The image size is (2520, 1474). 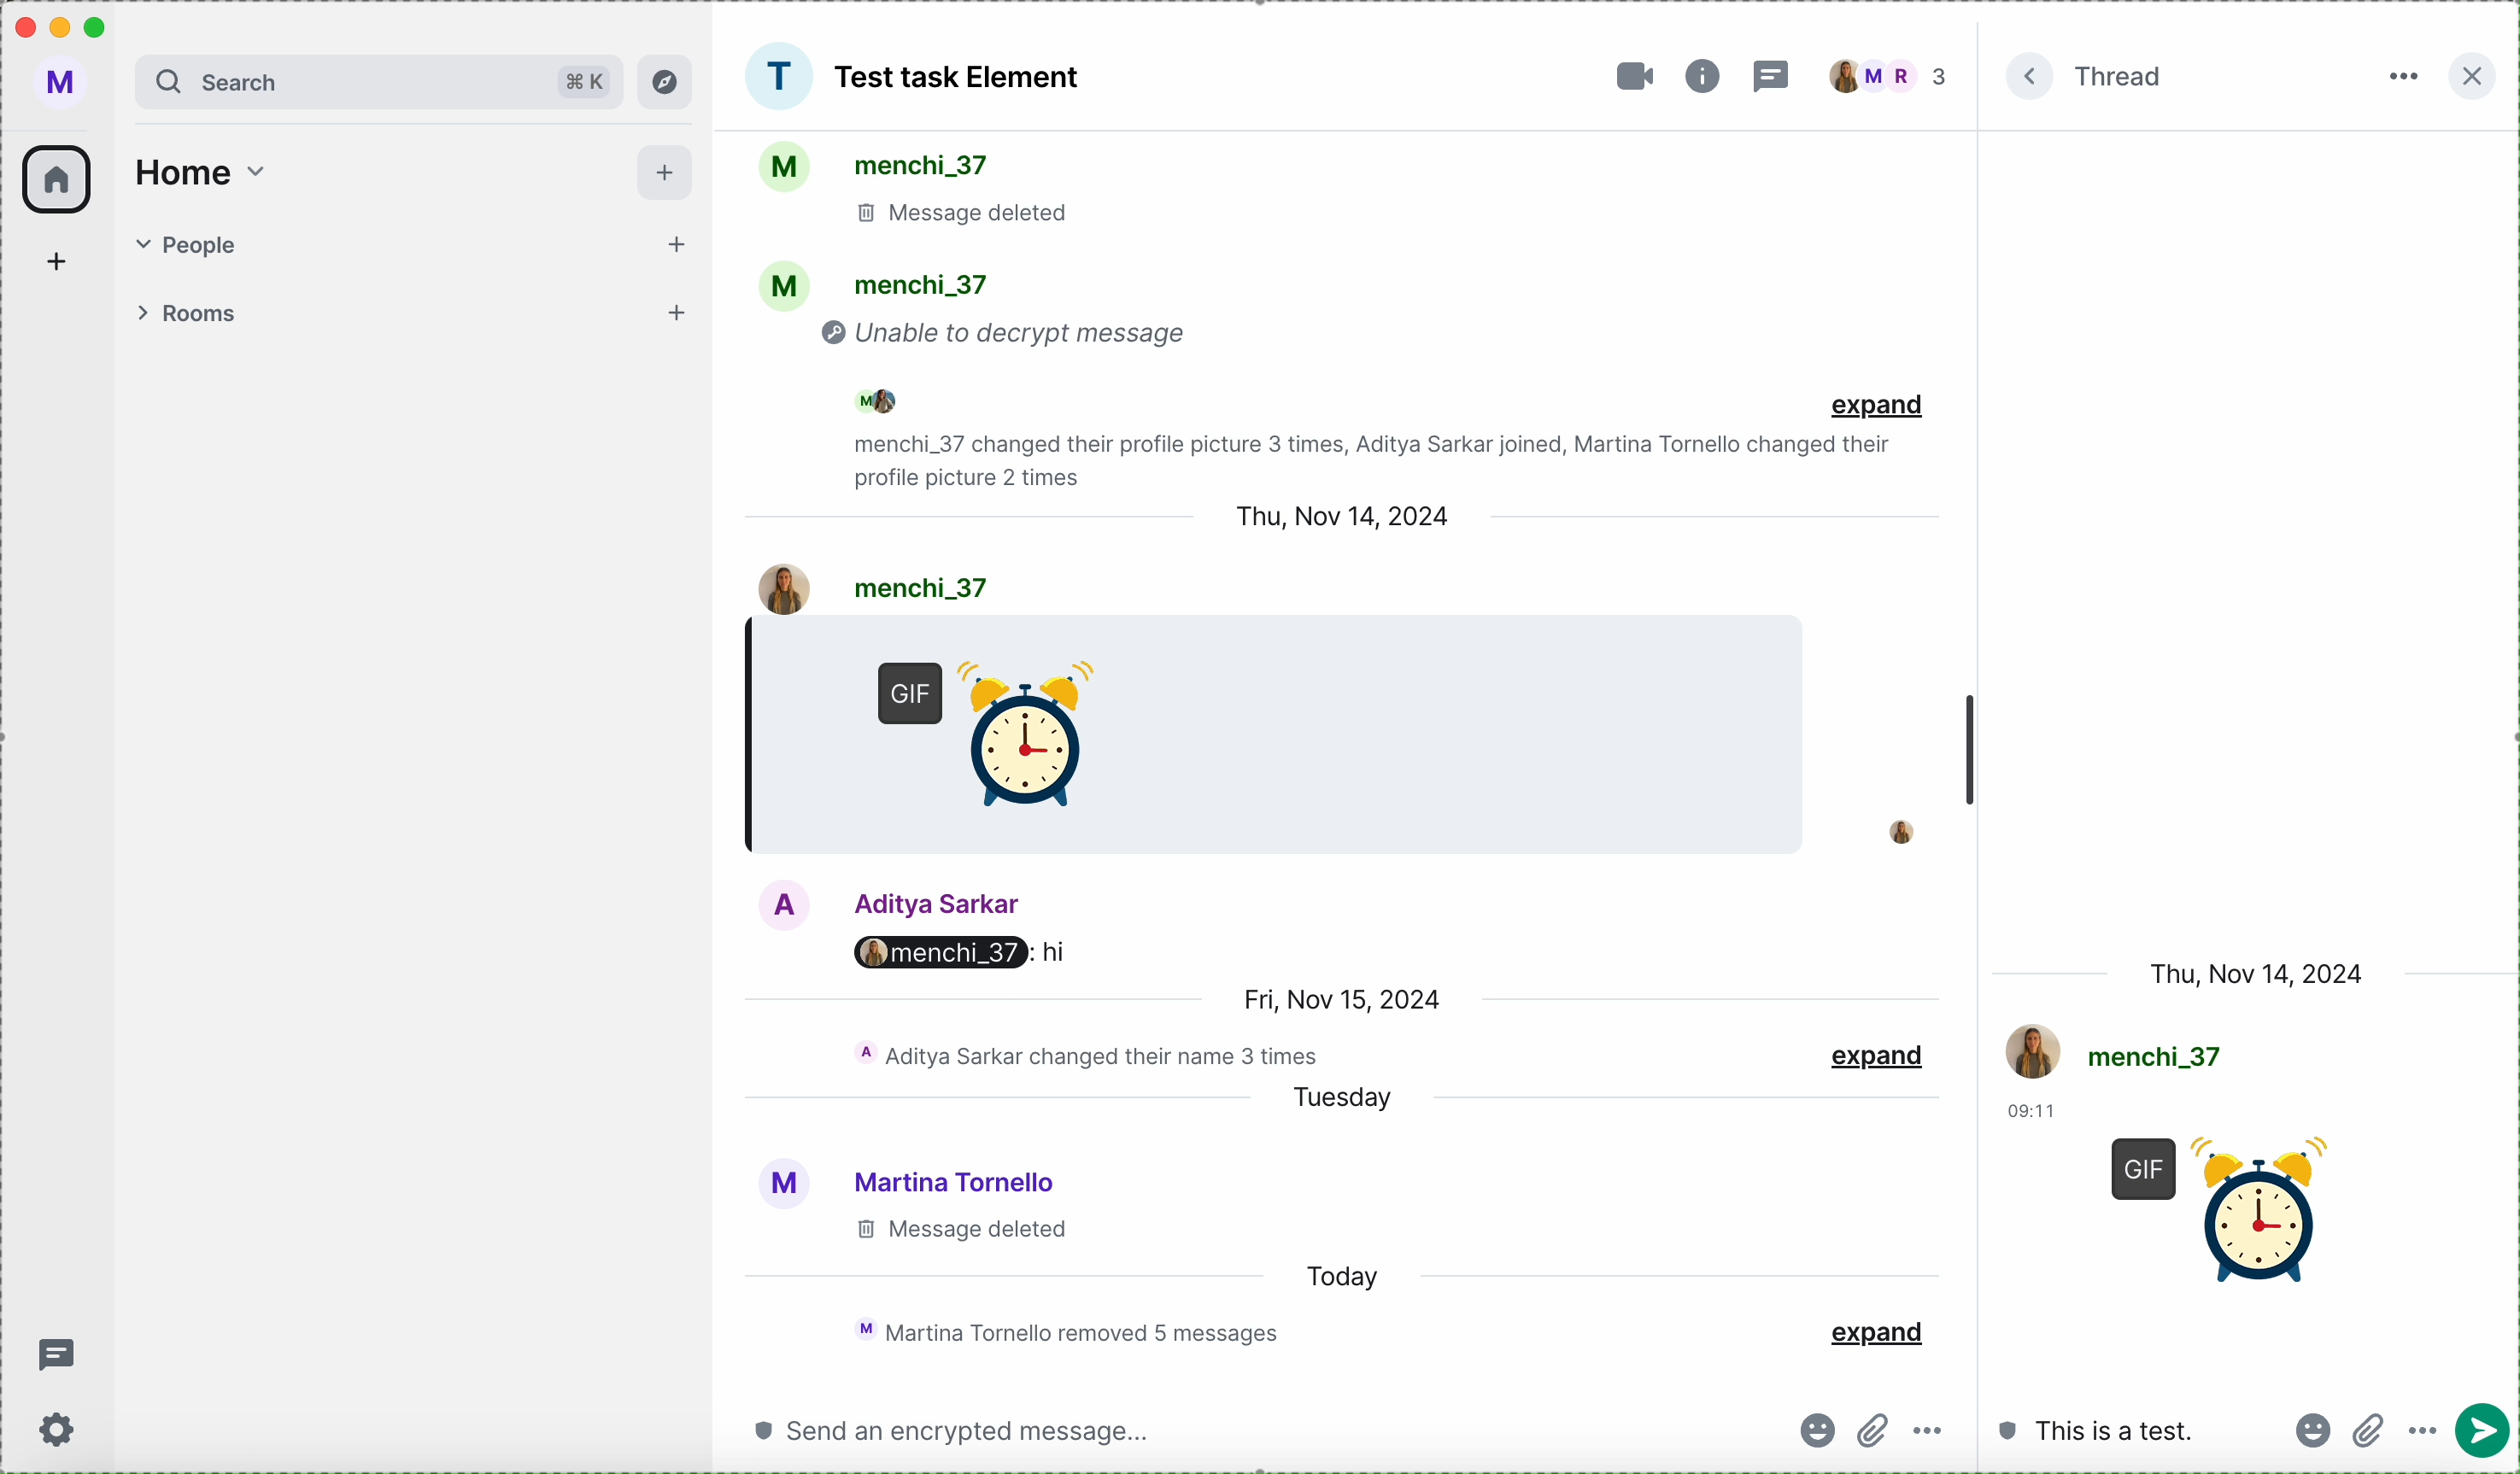 What do you see at coordinates (2101, 1431) in the screenshot?
I see `this is a test.` at bounding box center [2101, 1431].